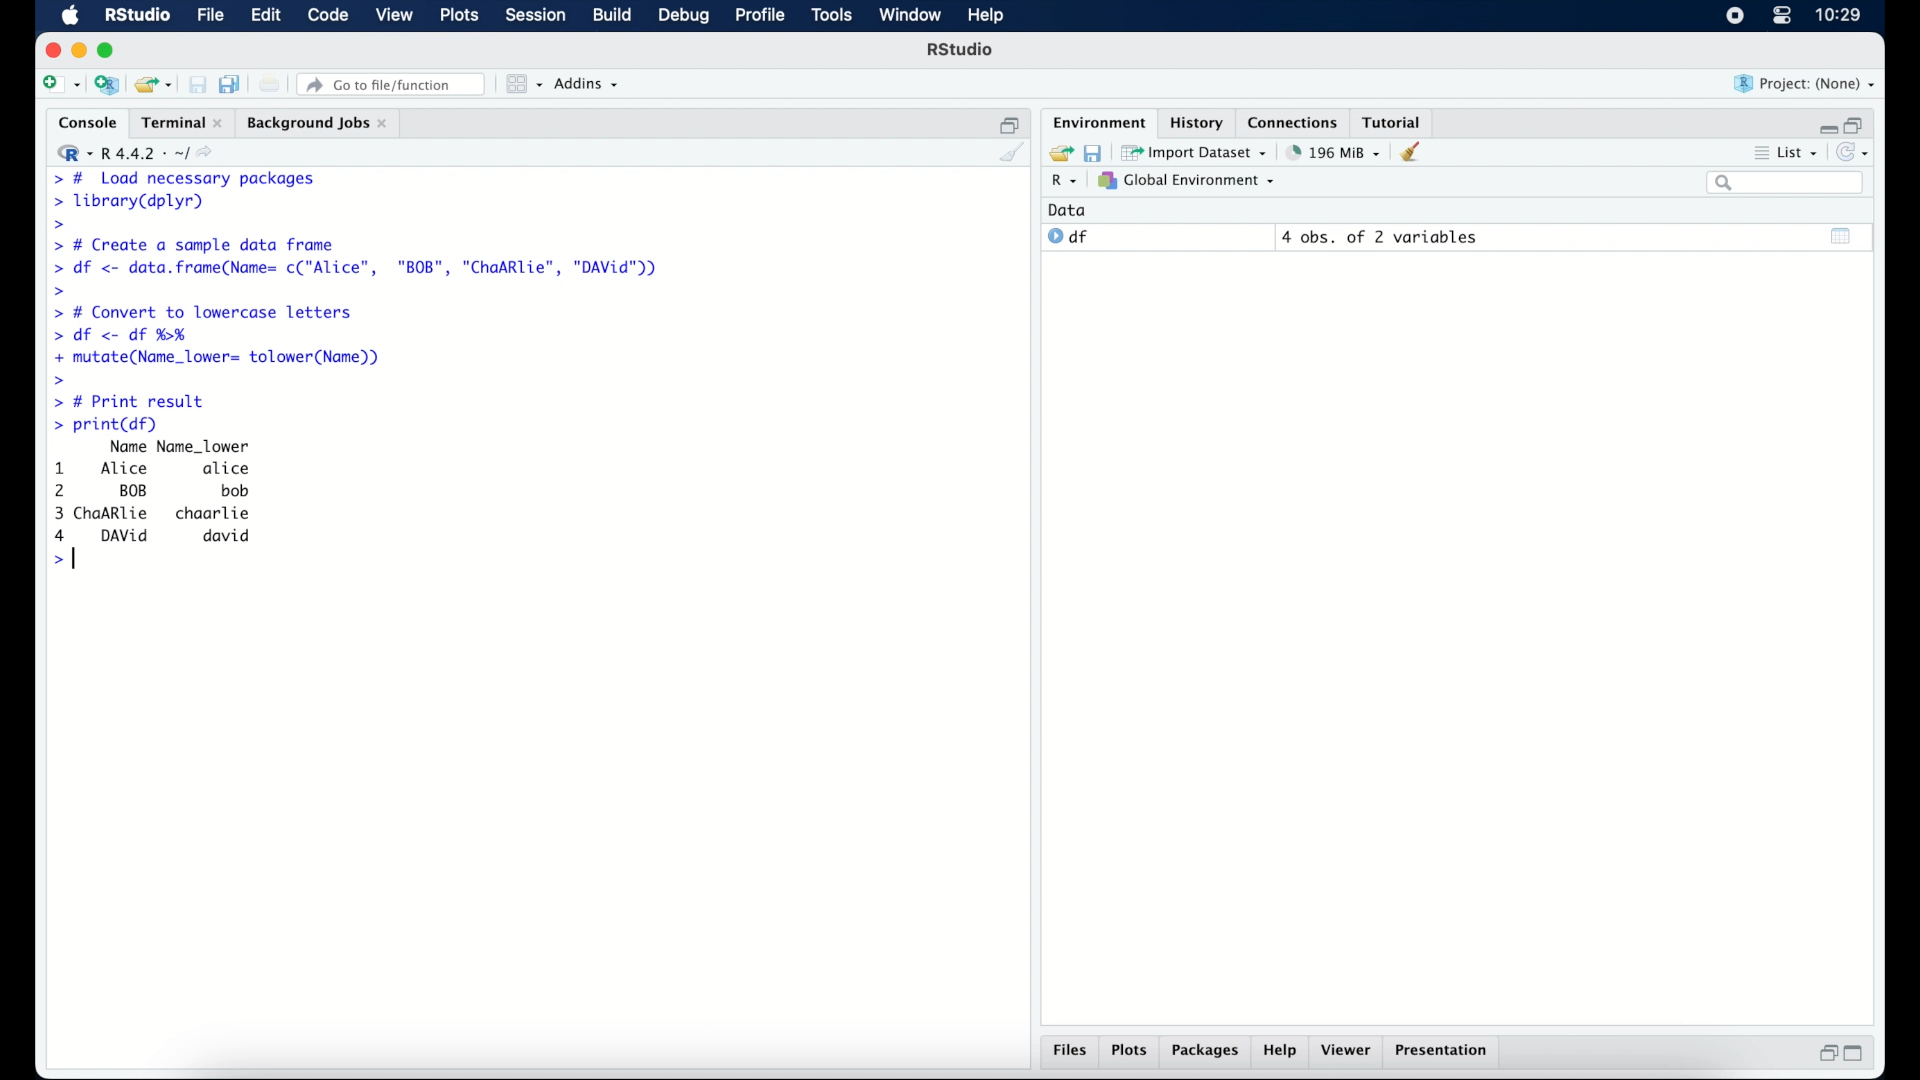 The image size is (1920, 1080). What do you see at coordinates (611, 16) in the screenshot?
I see `build` at bounding box center [611, 16].